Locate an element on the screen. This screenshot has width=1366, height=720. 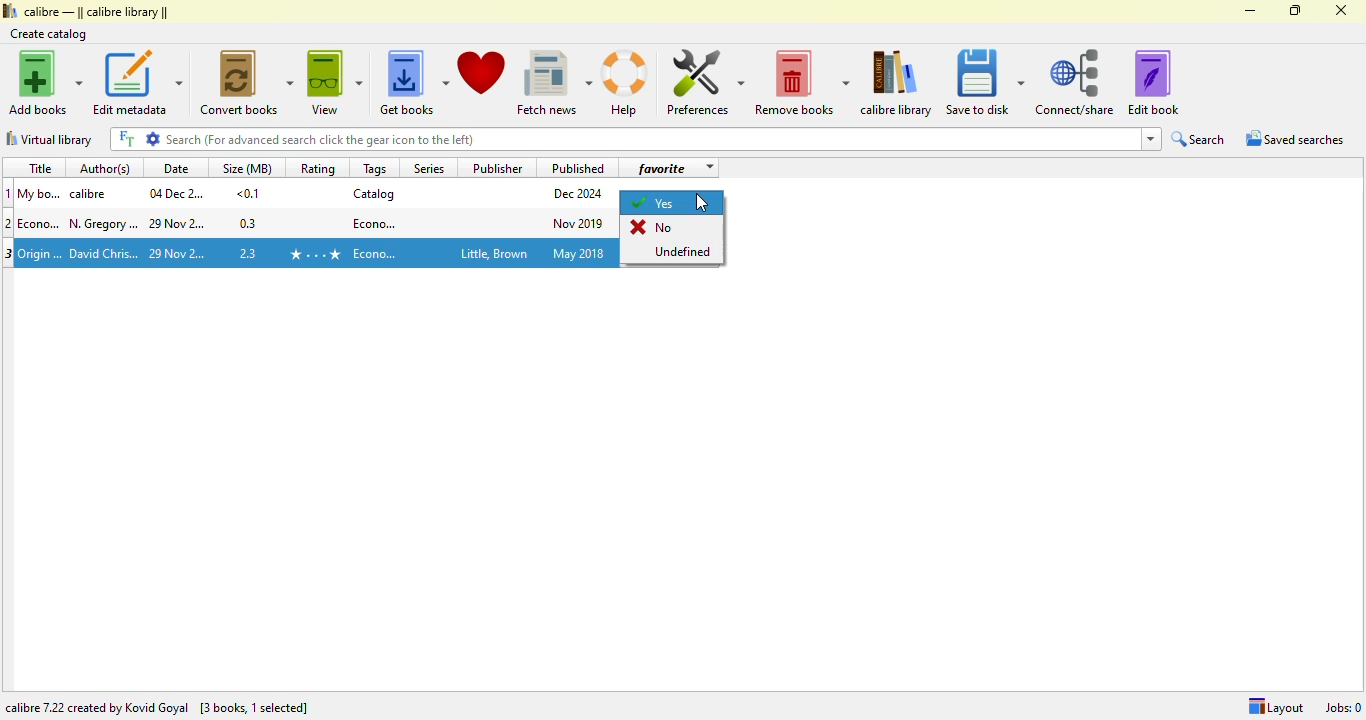
Title is located at coordinates (40, 193).